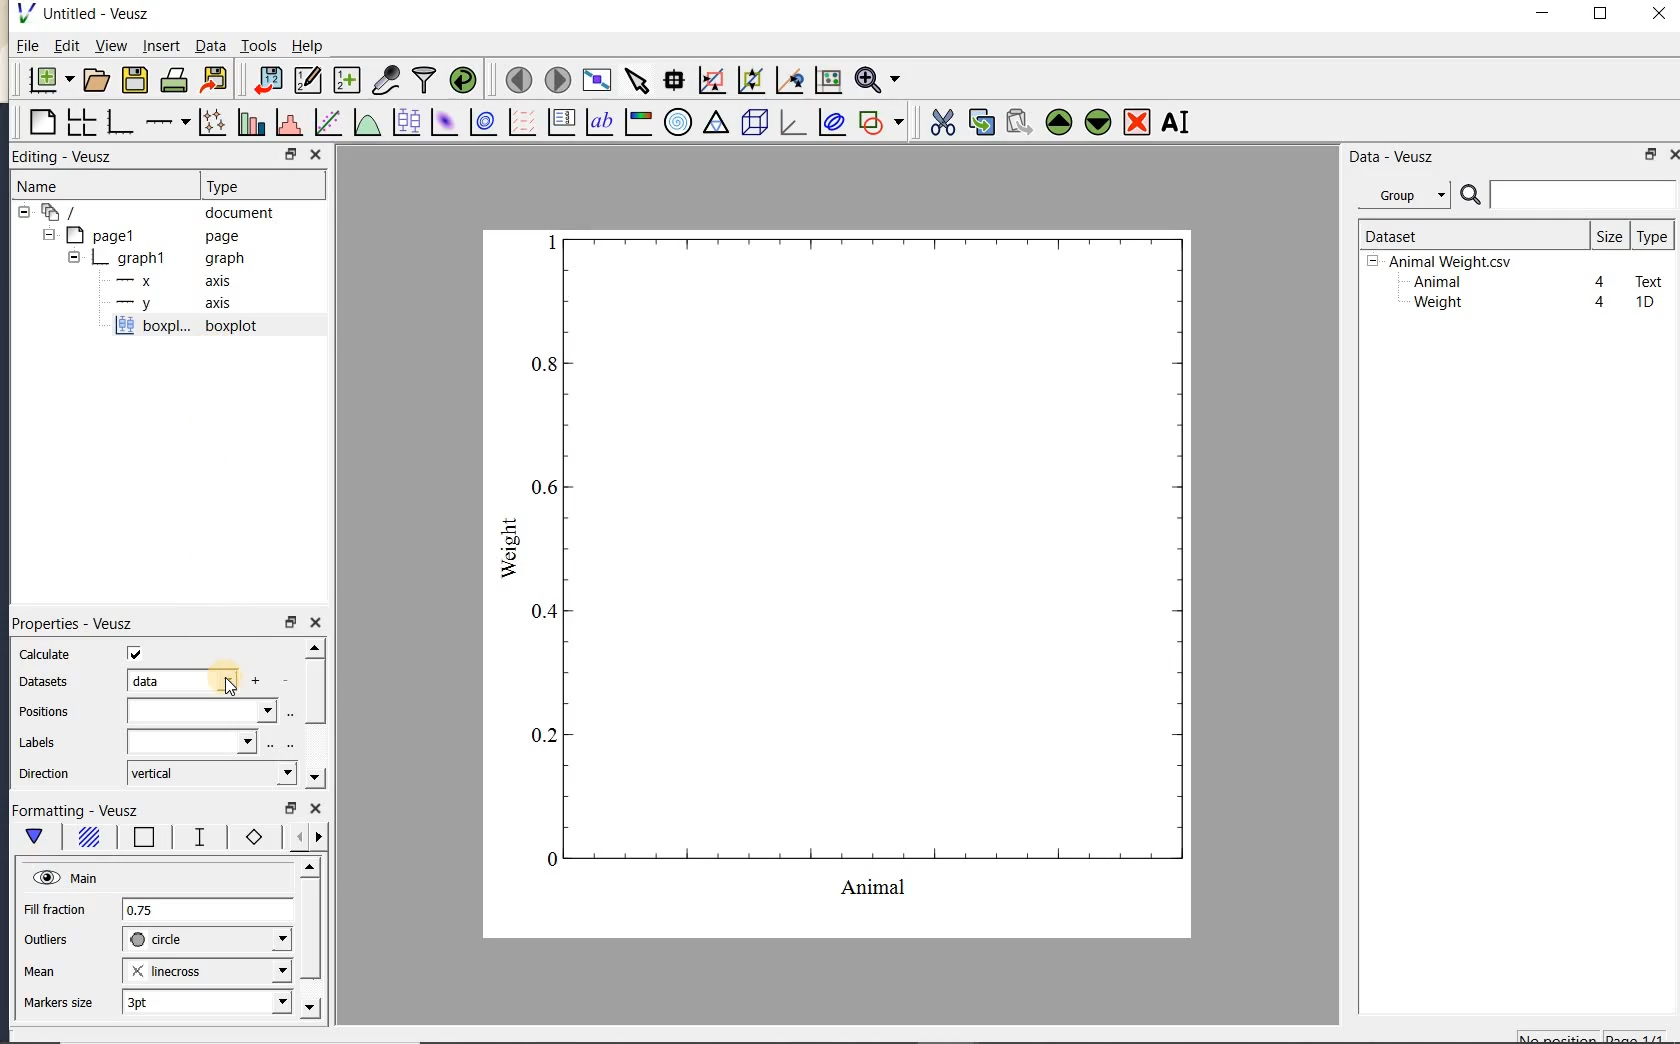 The width and height of the screenshot is (1680, 1044). What do you see at coordinates (1609, 235) in the screenshot?
I see `size` at bounding box center [1609, 235].